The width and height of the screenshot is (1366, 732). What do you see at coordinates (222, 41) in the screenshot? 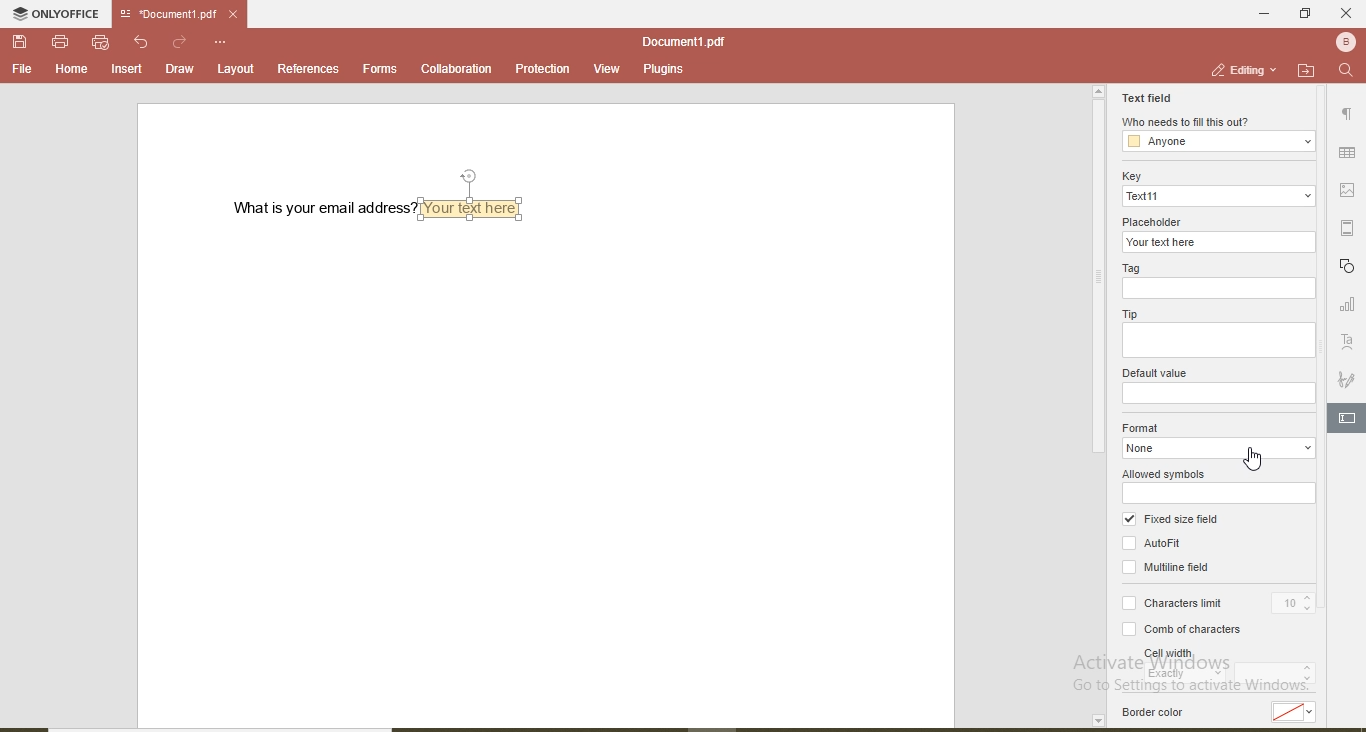
I see `customise quick access toolbar` at bounding box center [222, 41].